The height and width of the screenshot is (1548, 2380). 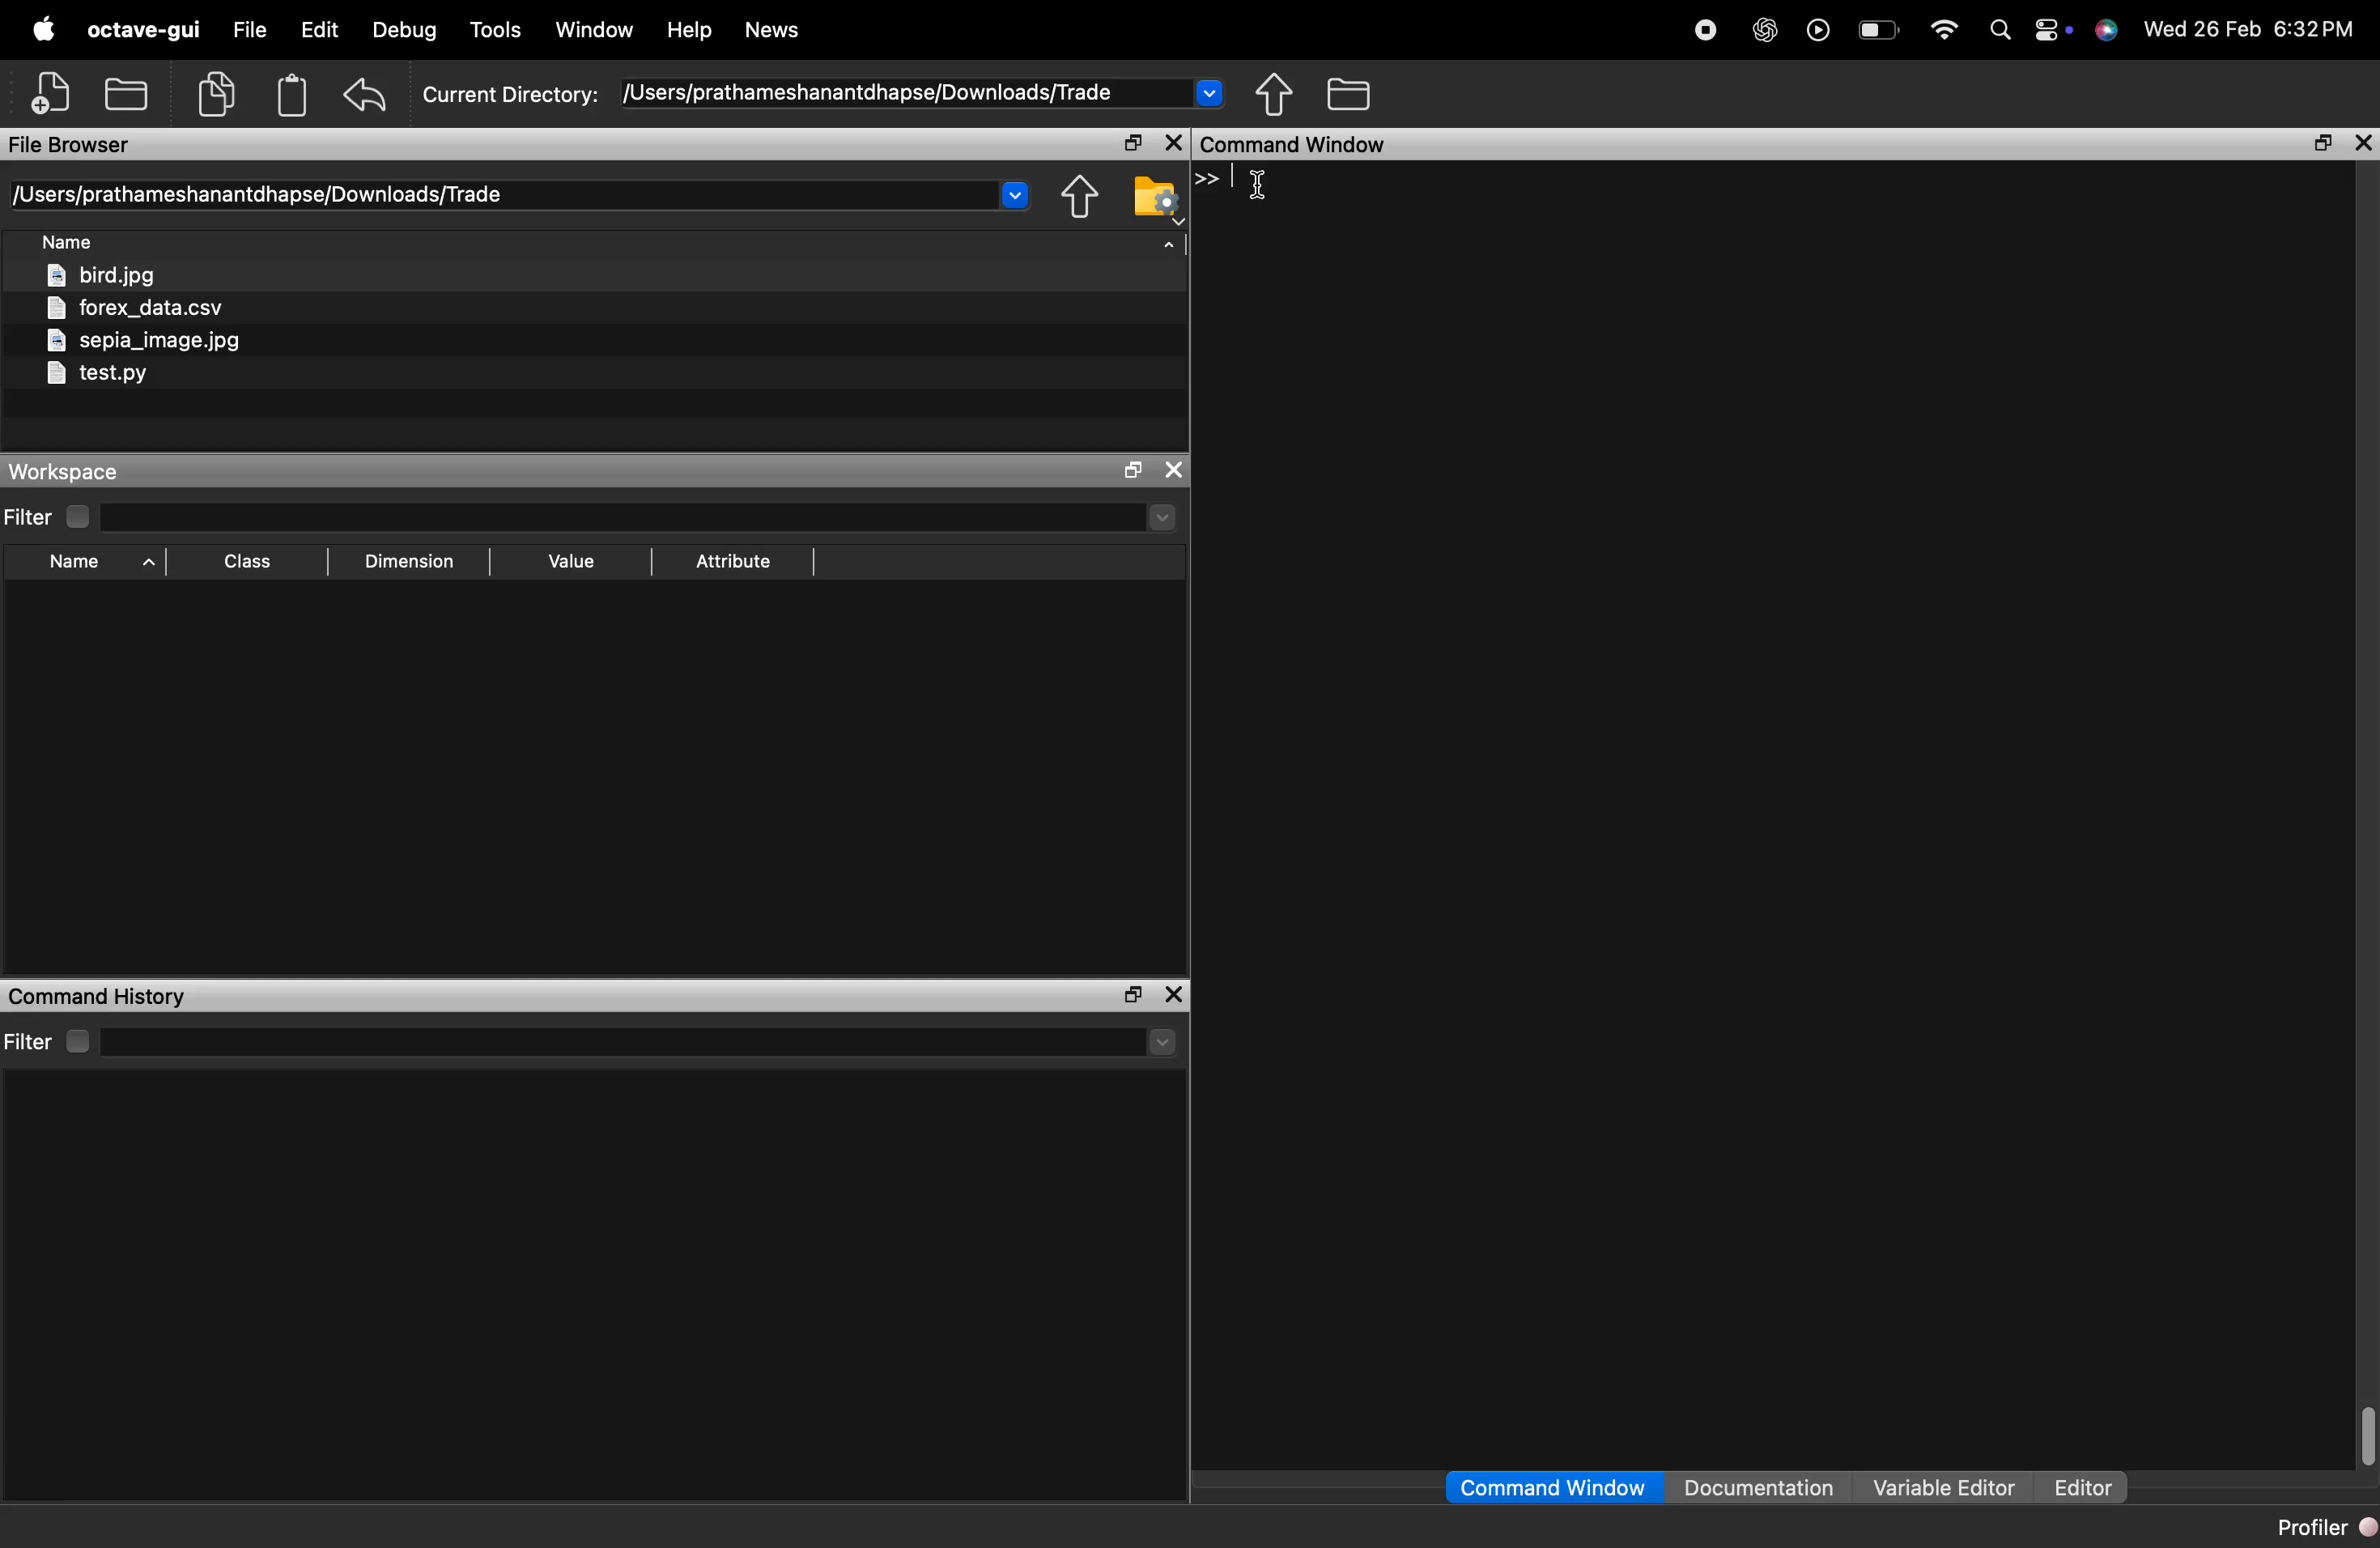 What do you see at coordinates (75, 472) in the screenshot?
I see `workspace` at bounding box center [75, 472].